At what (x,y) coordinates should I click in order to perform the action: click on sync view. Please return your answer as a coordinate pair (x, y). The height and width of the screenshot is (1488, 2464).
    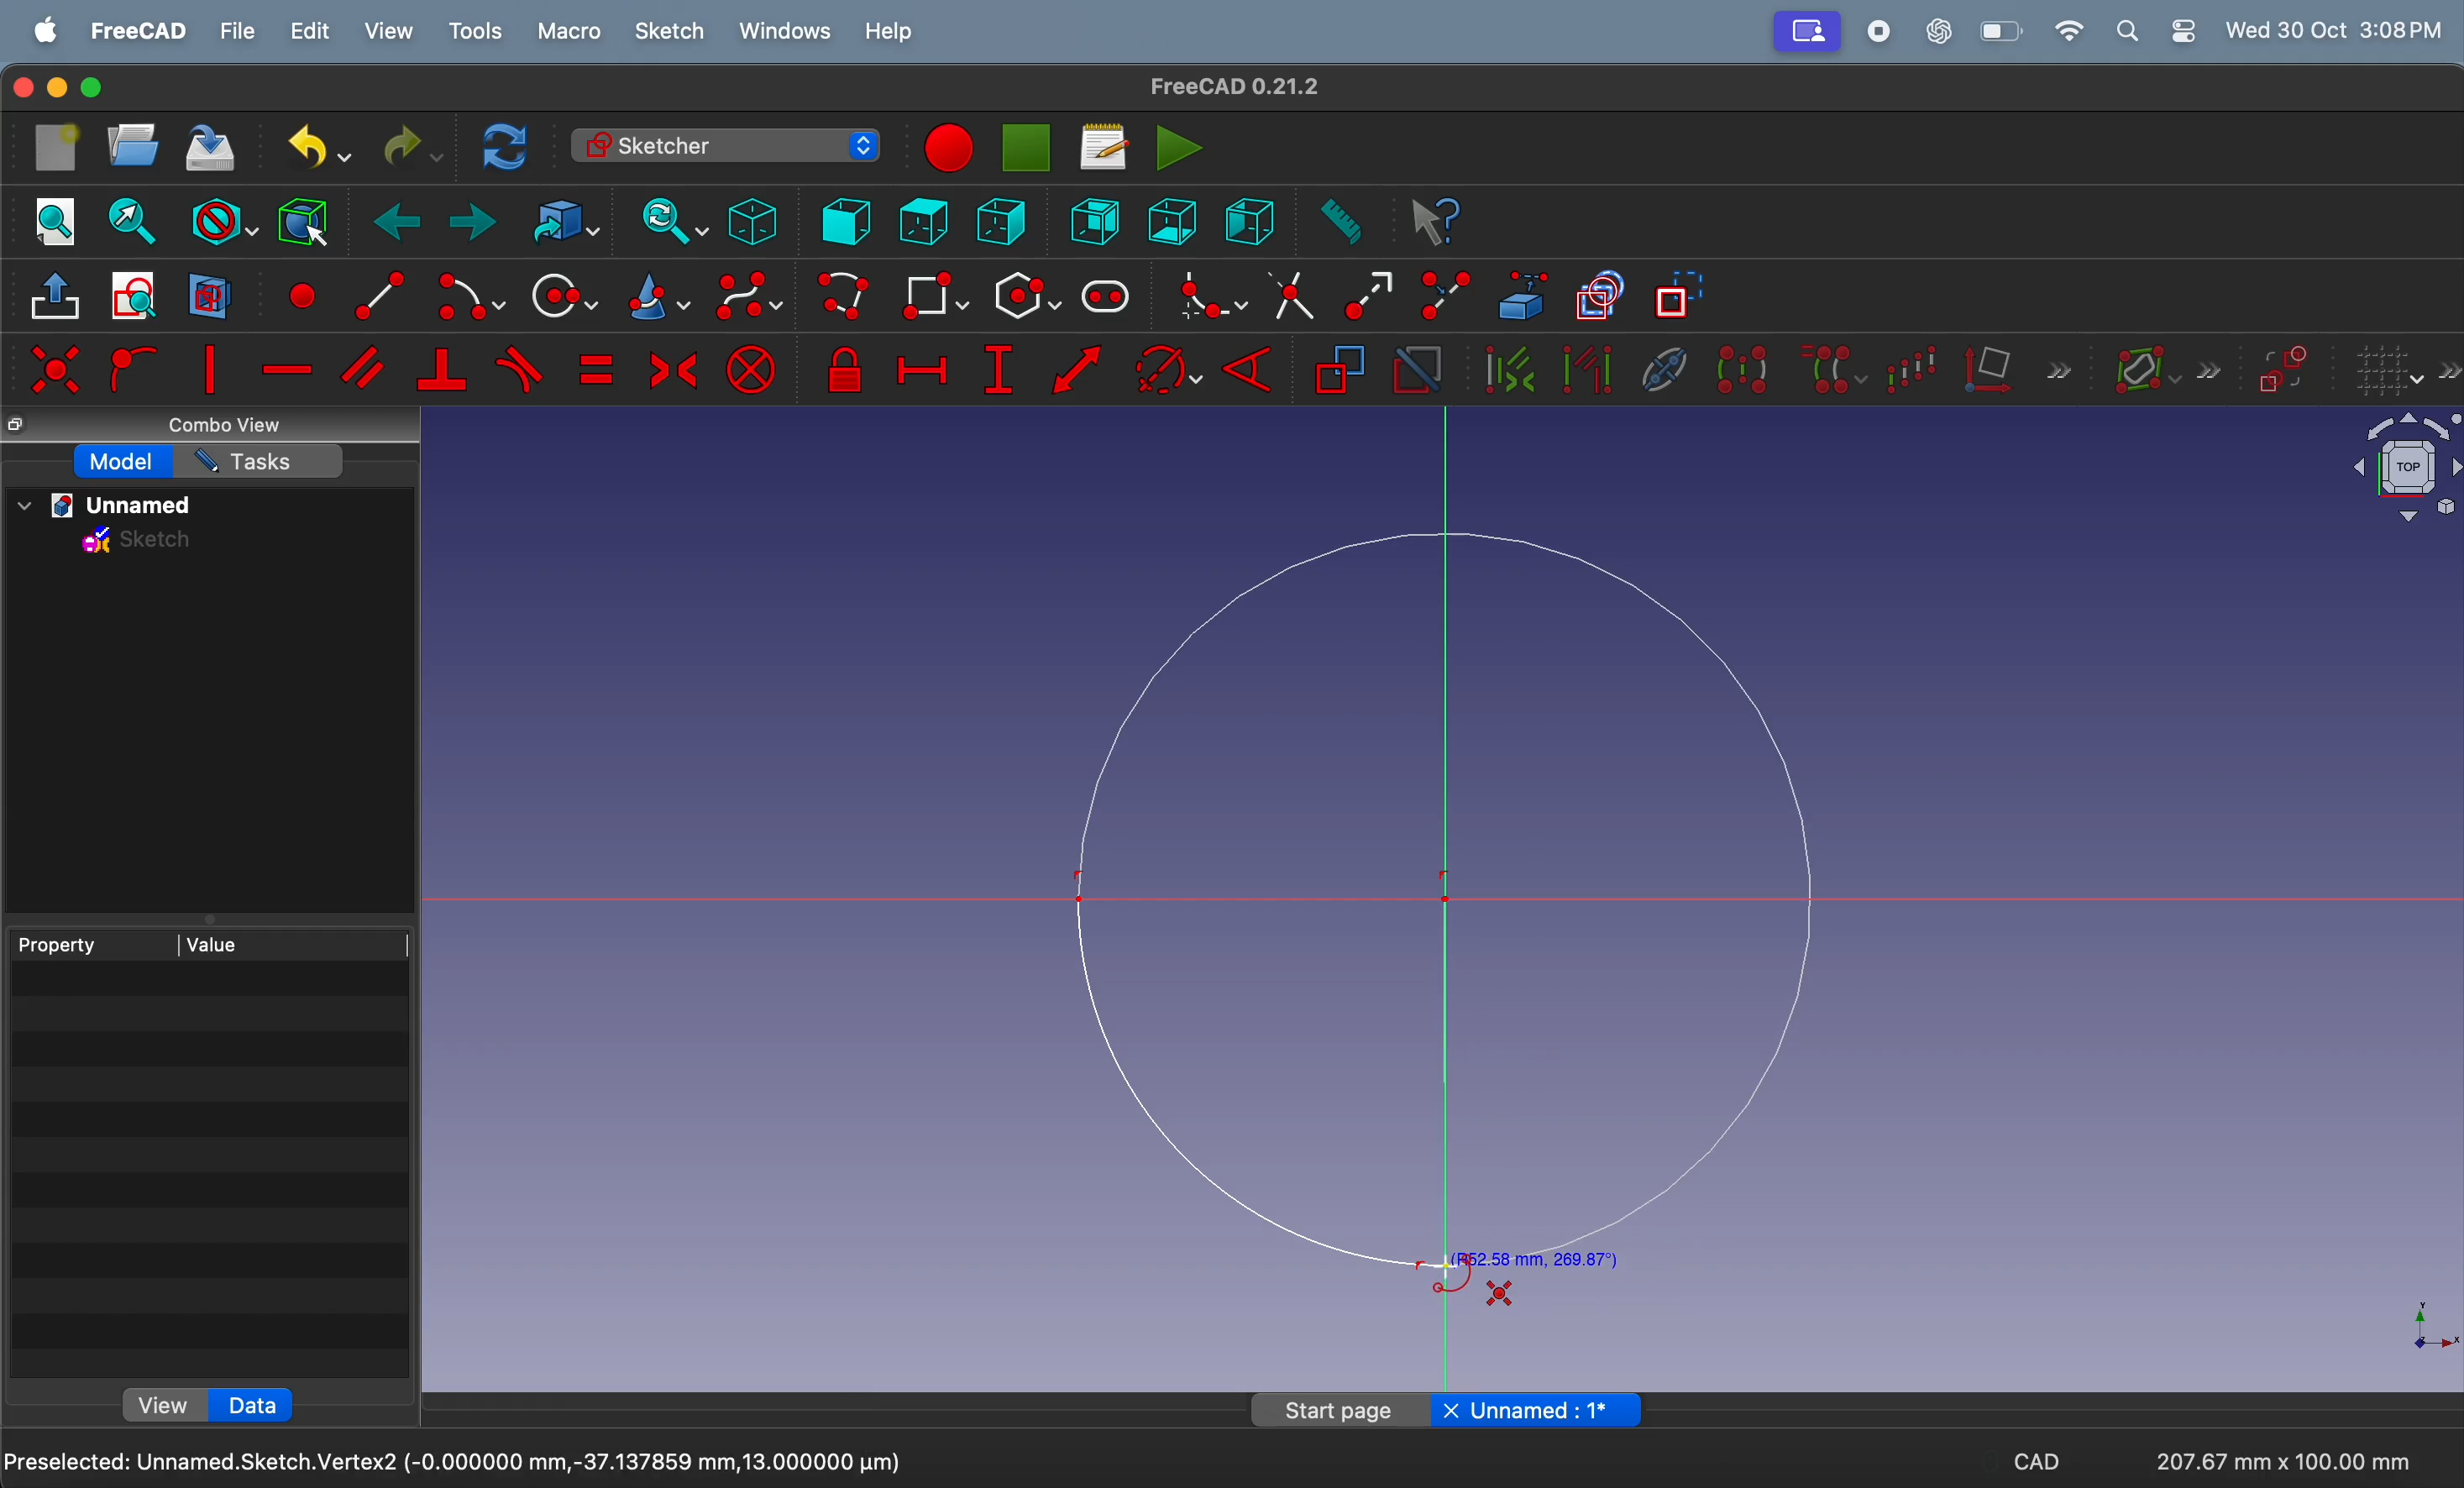
    Looking at the image, I should click on (666, 221).